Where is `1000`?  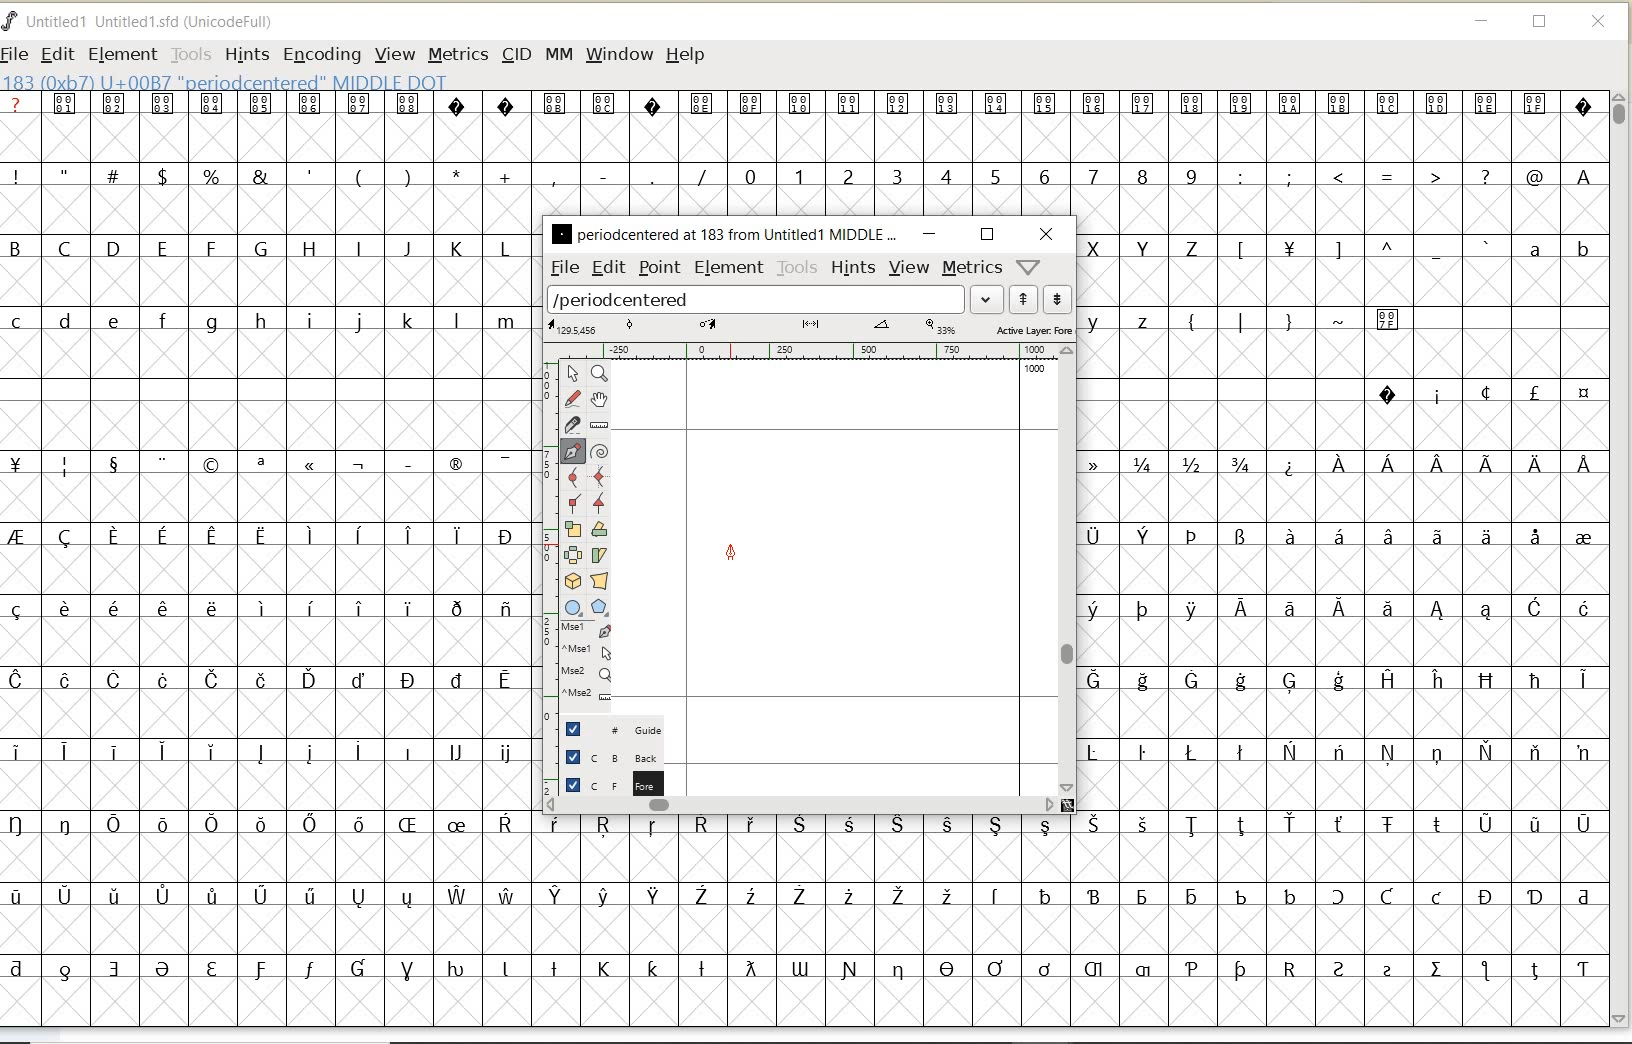 1000 is located at coordinates (1032, 371).